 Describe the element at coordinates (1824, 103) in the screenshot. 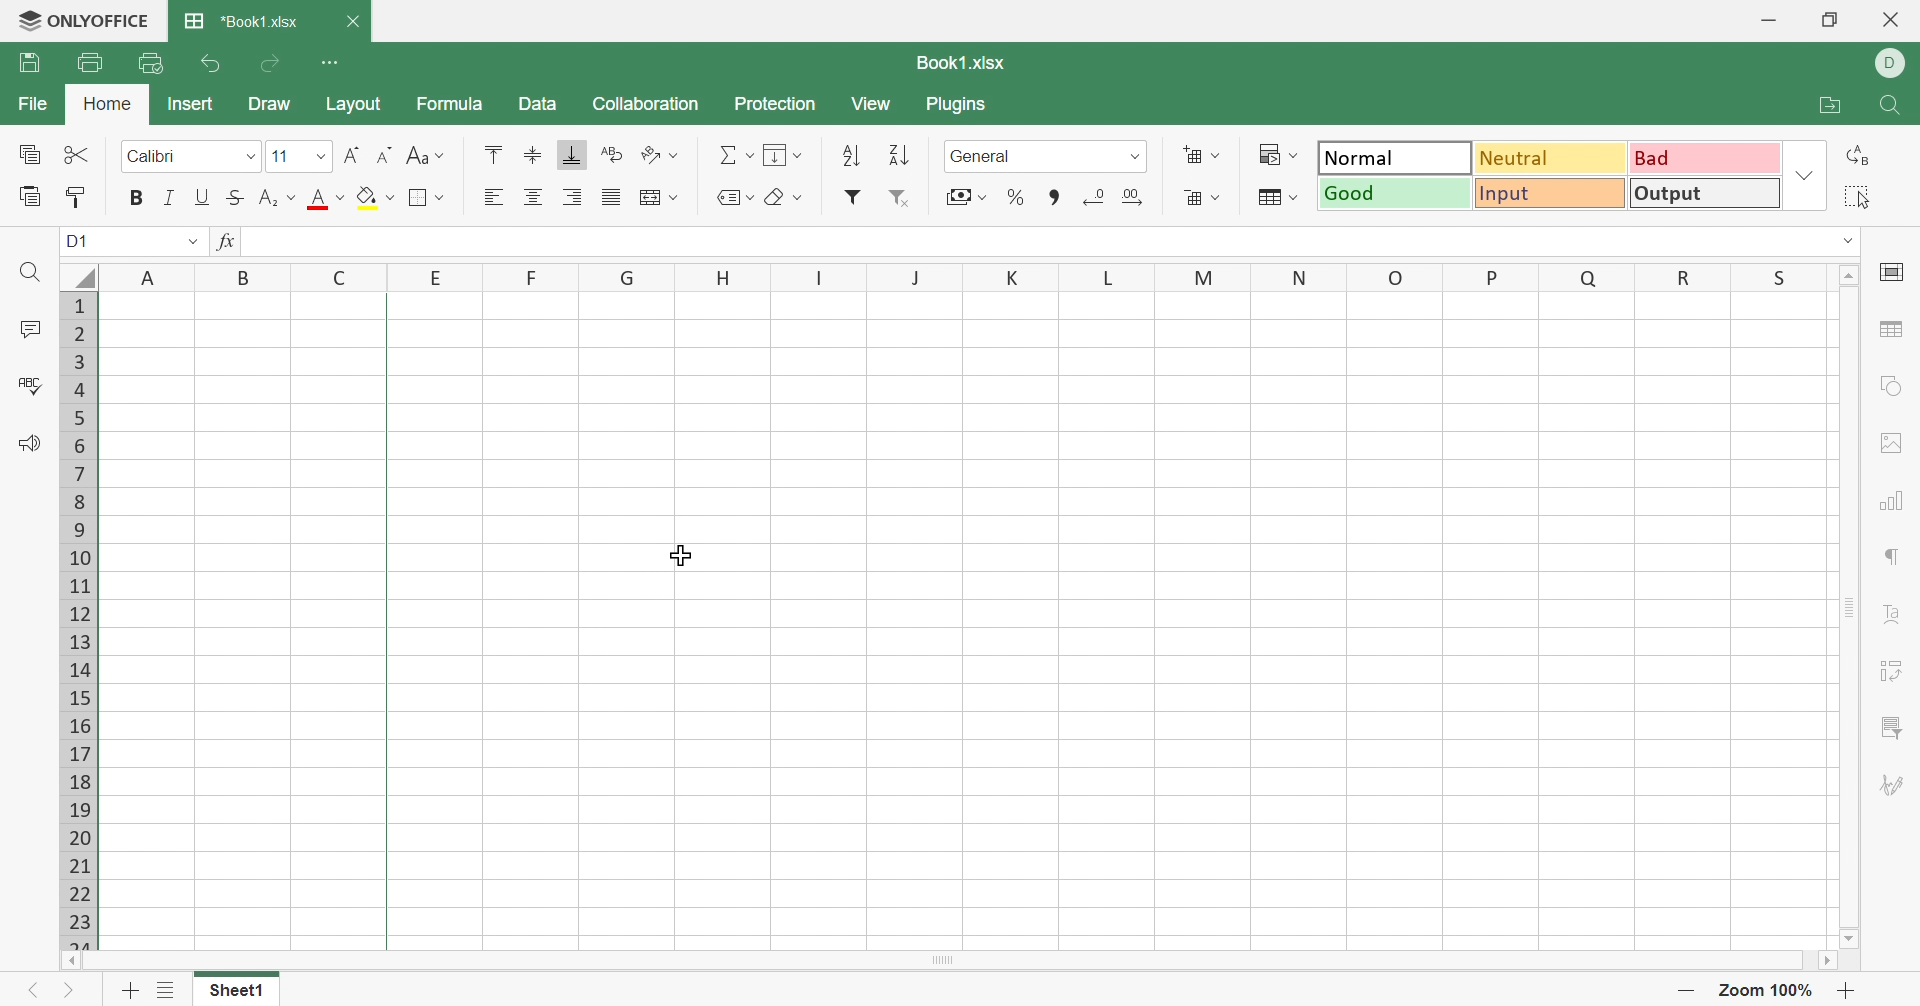

I see `Open file location` at that location.